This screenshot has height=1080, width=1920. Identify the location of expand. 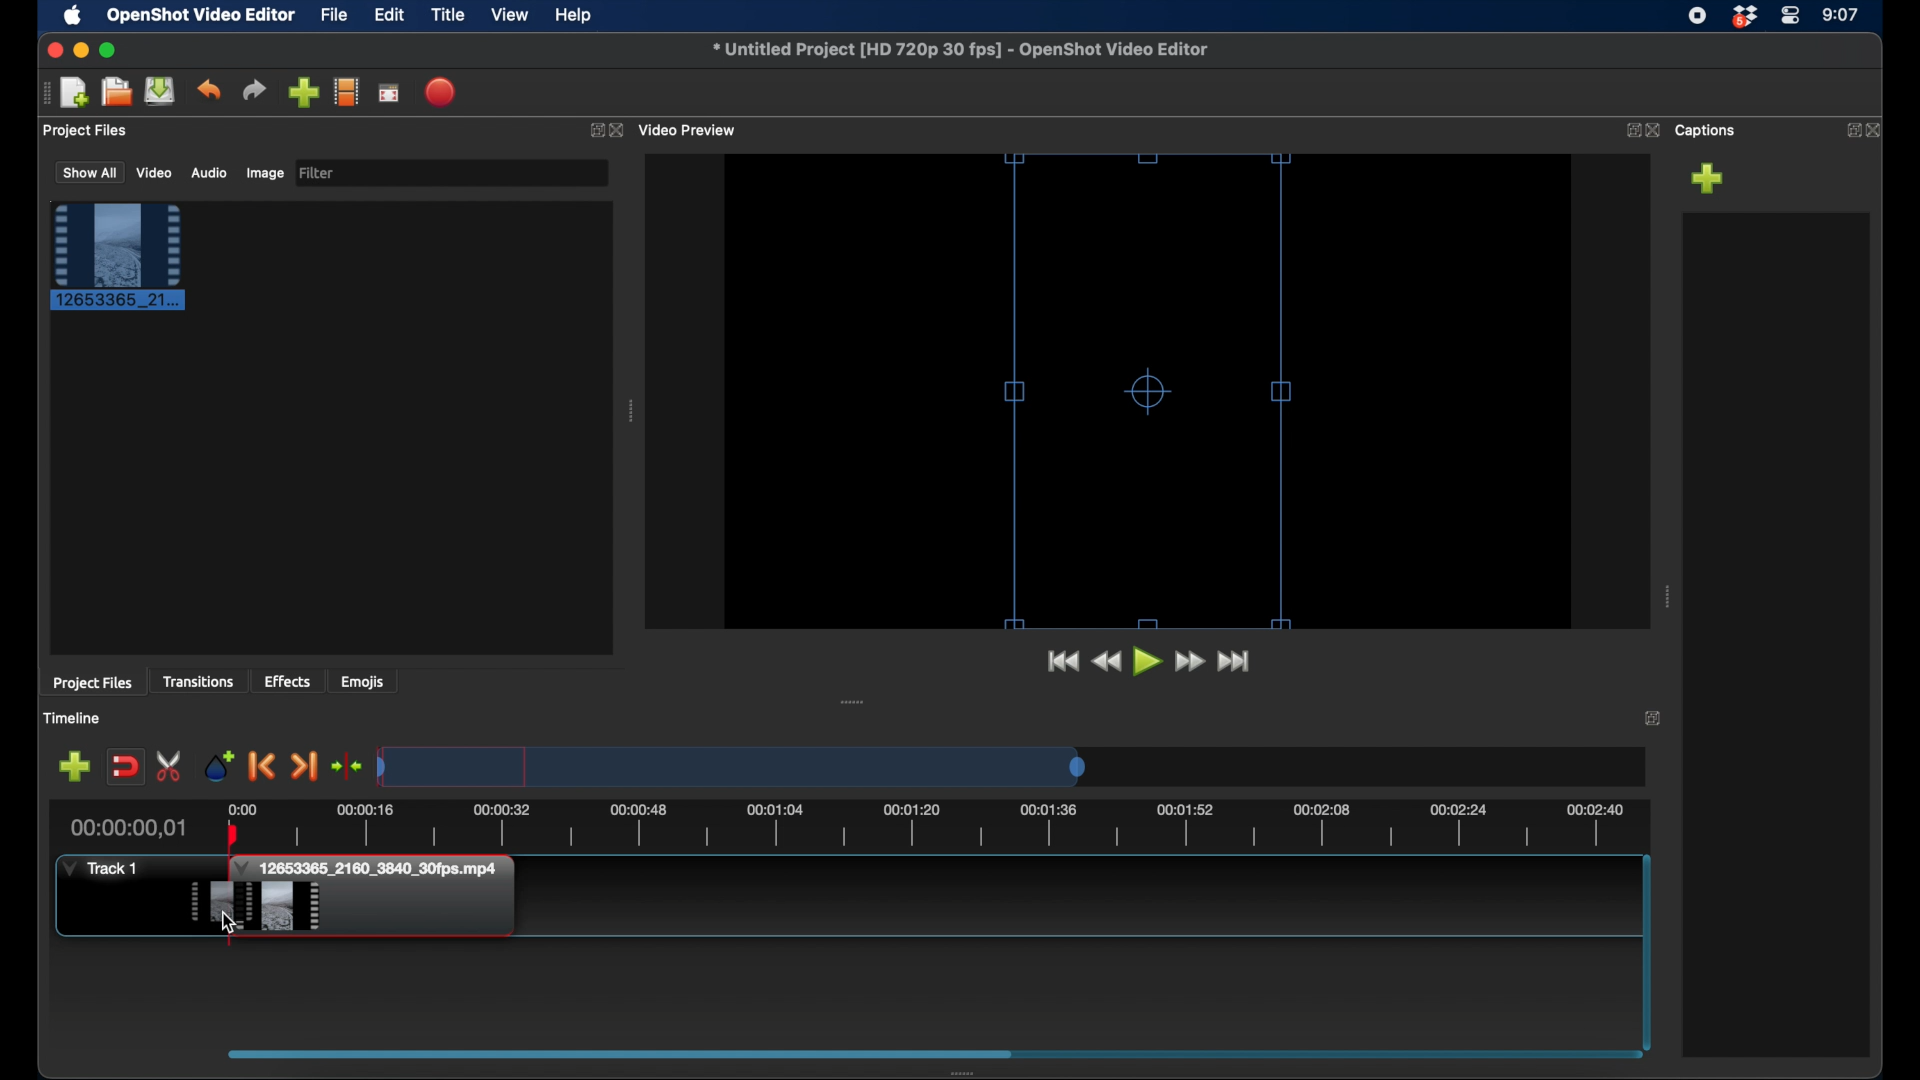
(593, 129).